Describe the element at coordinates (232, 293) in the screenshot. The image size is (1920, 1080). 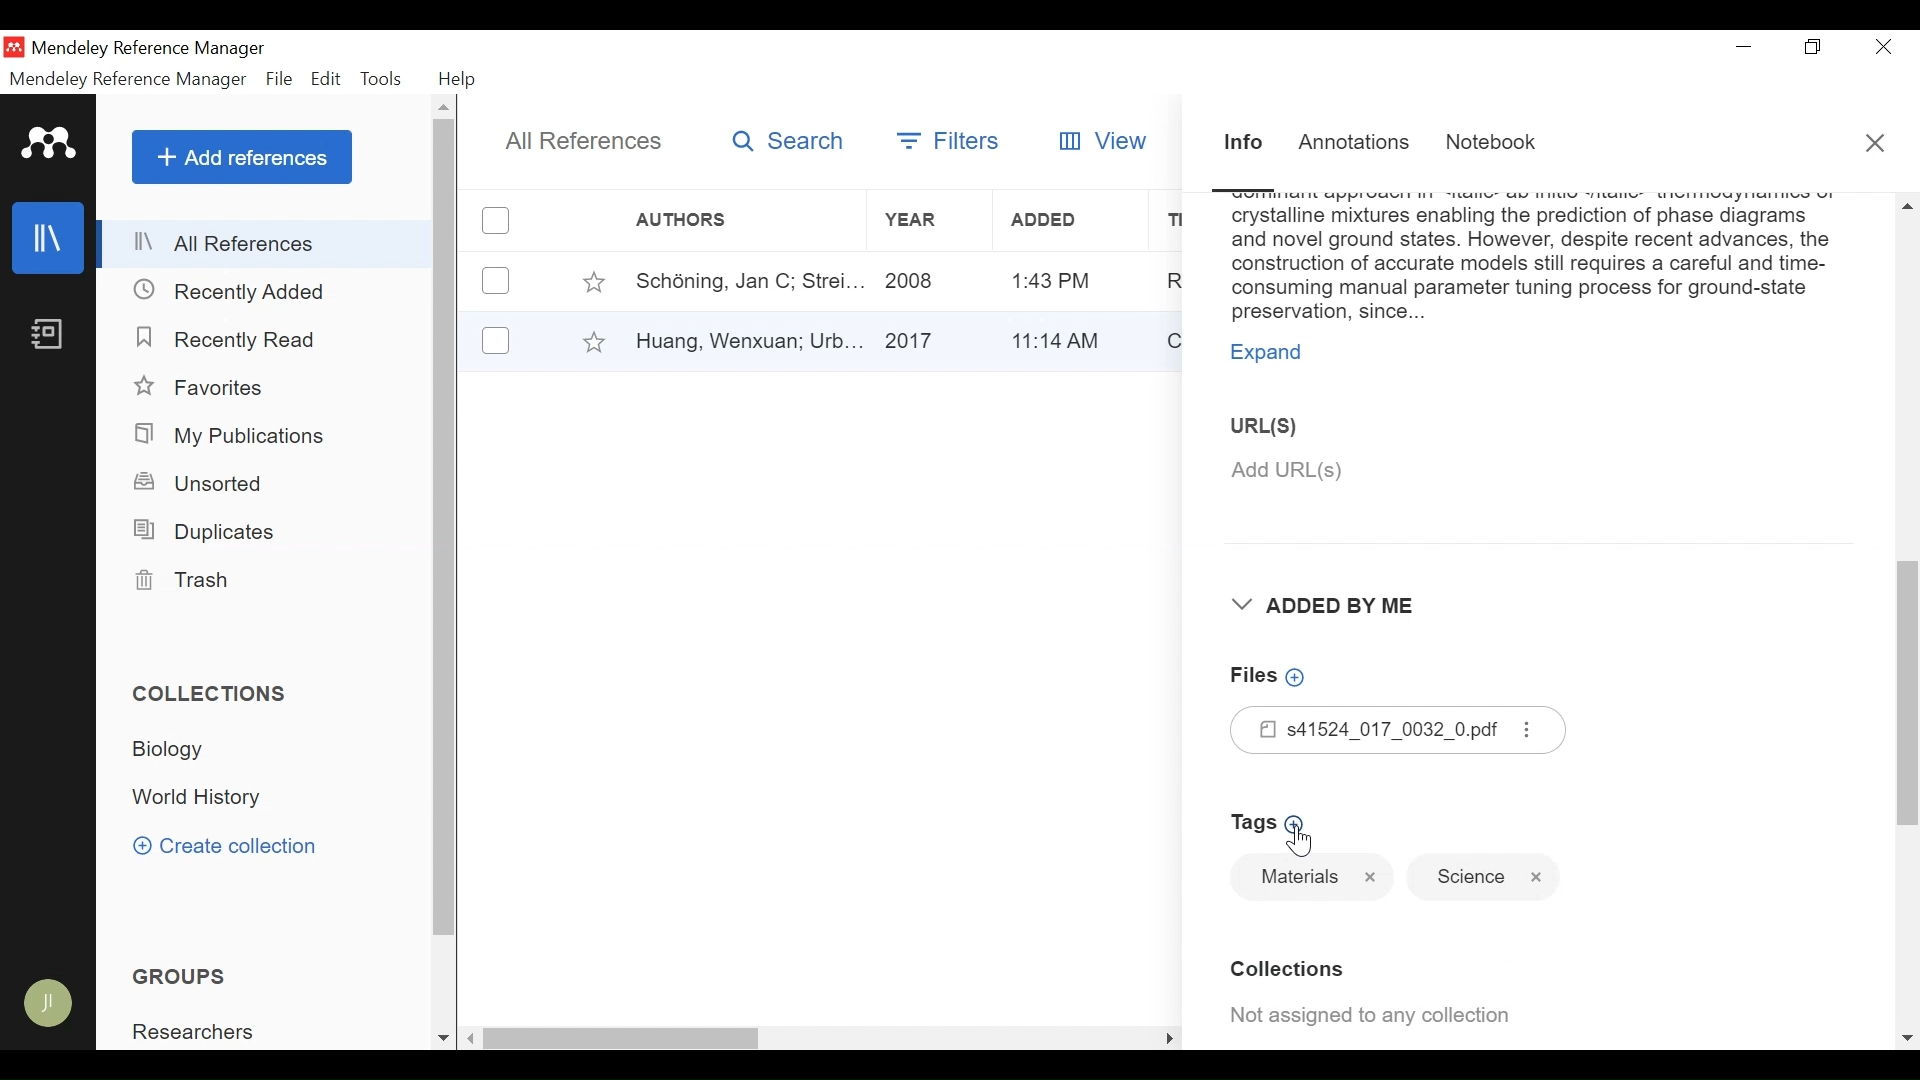
I see `Recently Added` at that location.